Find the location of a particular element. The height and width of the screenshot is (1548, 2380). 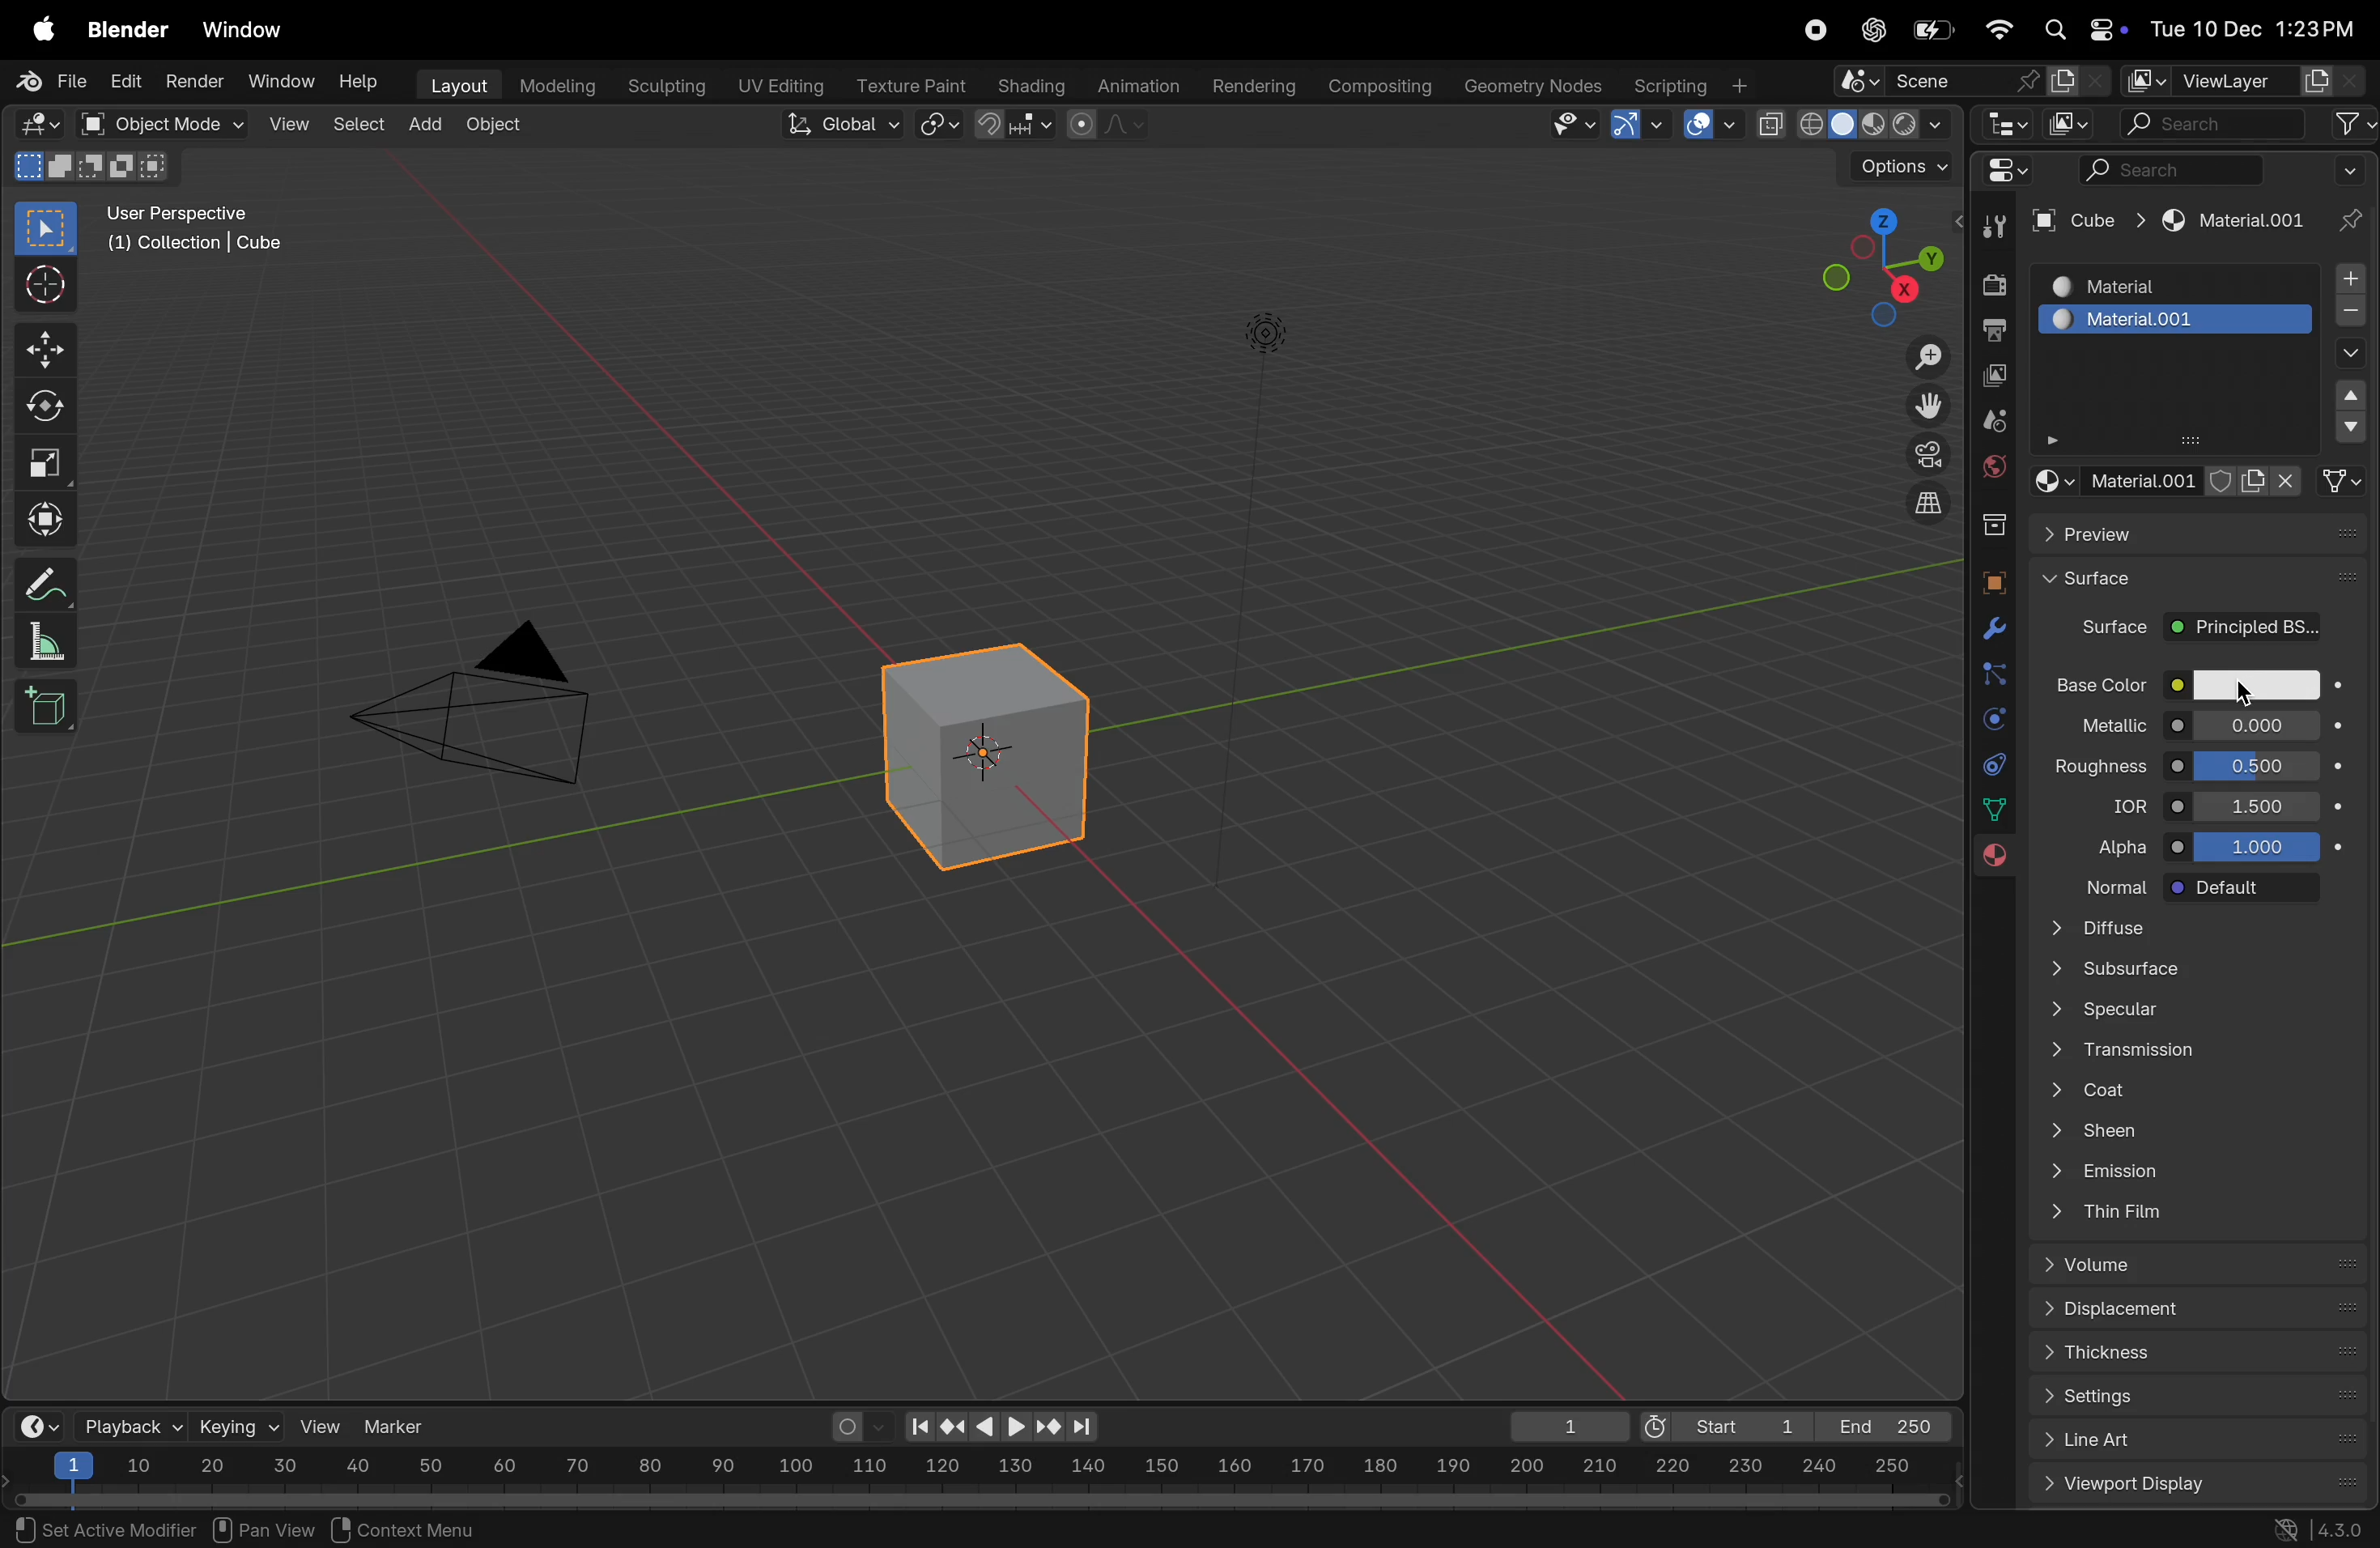

light is located at coordinates (1266, 330).